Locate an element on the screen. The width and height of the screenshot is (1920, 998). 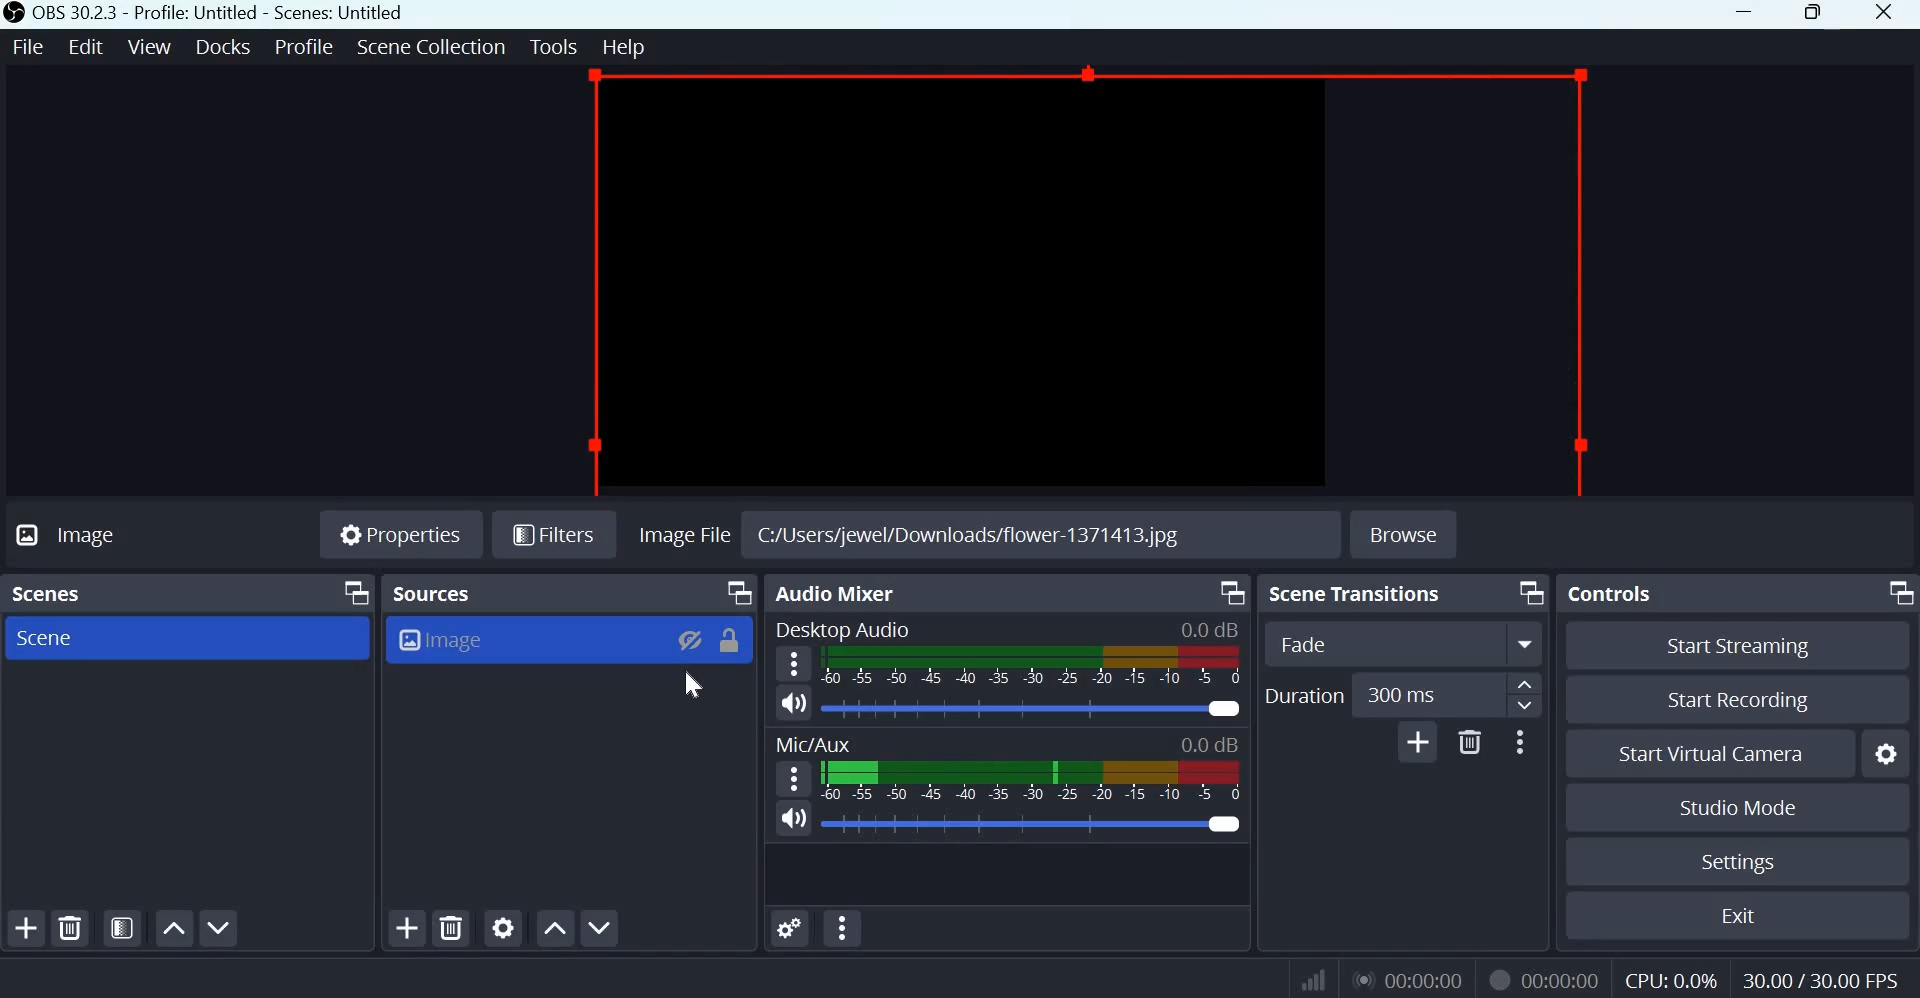
Audio Level Indicator is located at coordinates (1210, 744).